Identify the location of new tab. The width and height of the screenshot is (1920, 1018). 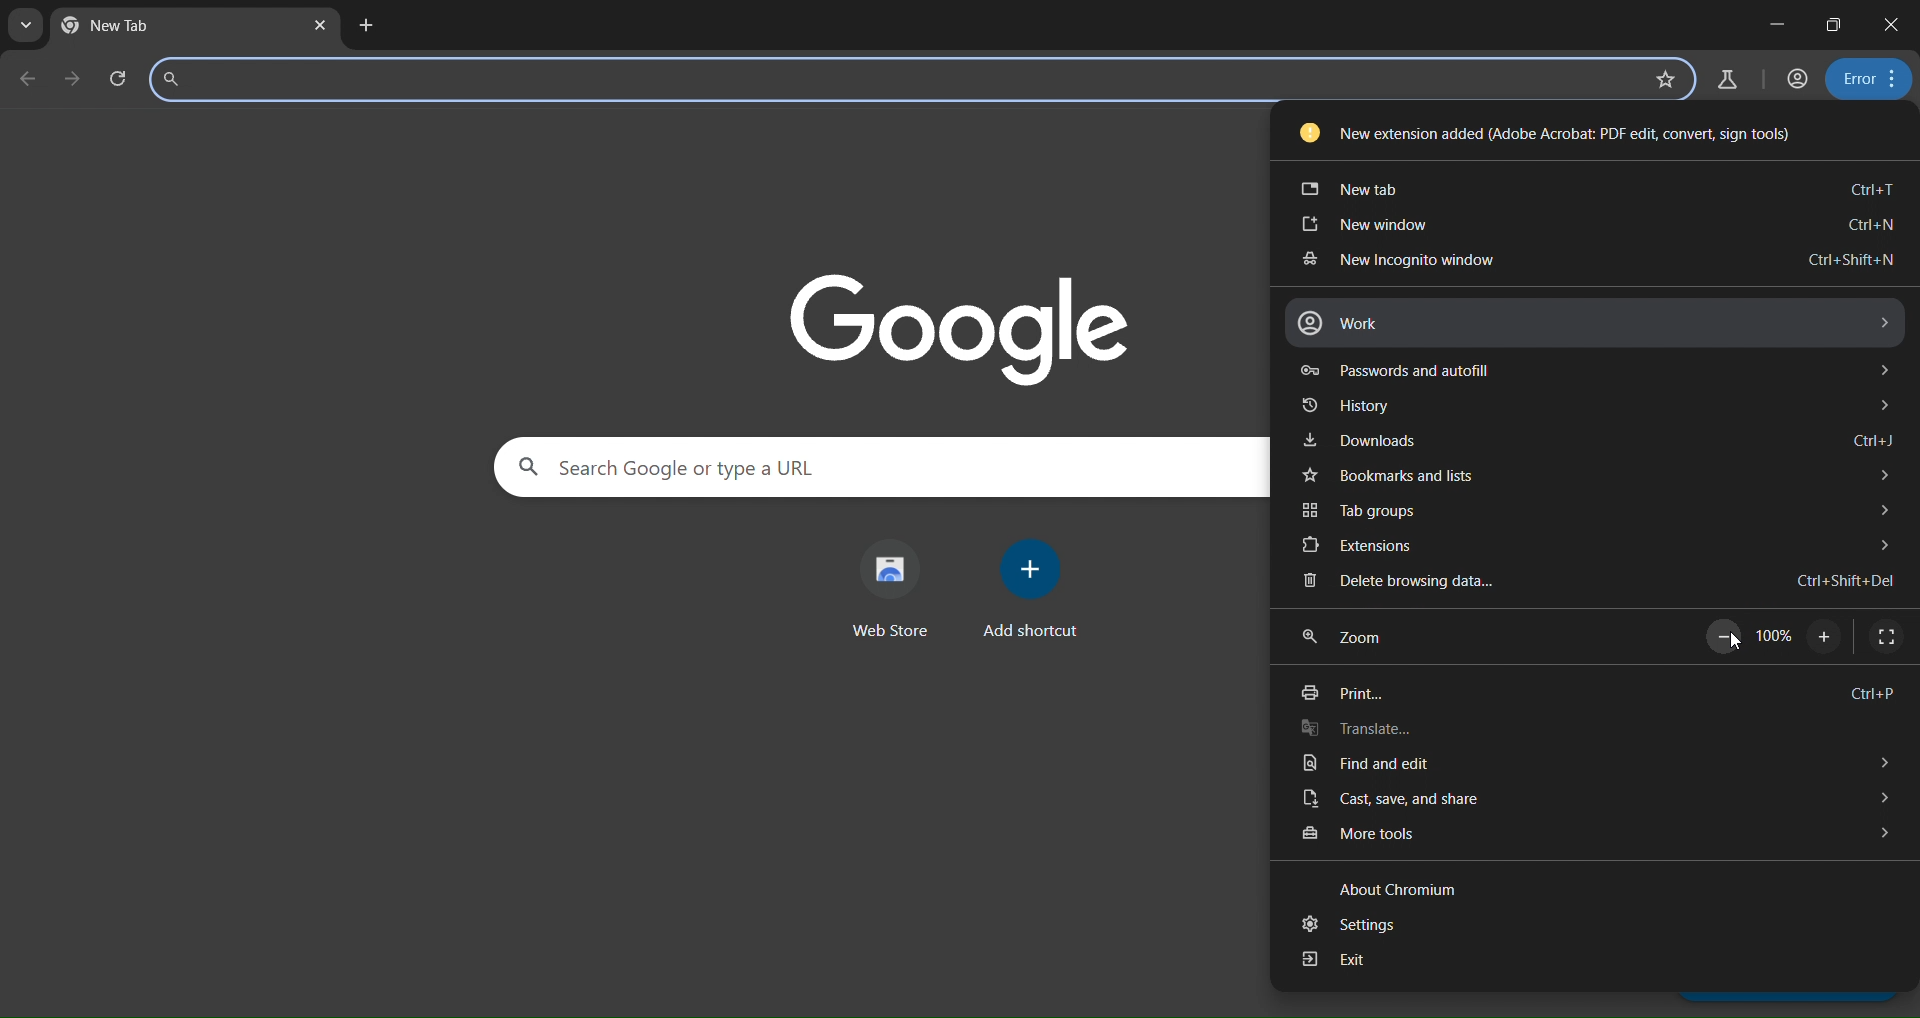
(367, 27).